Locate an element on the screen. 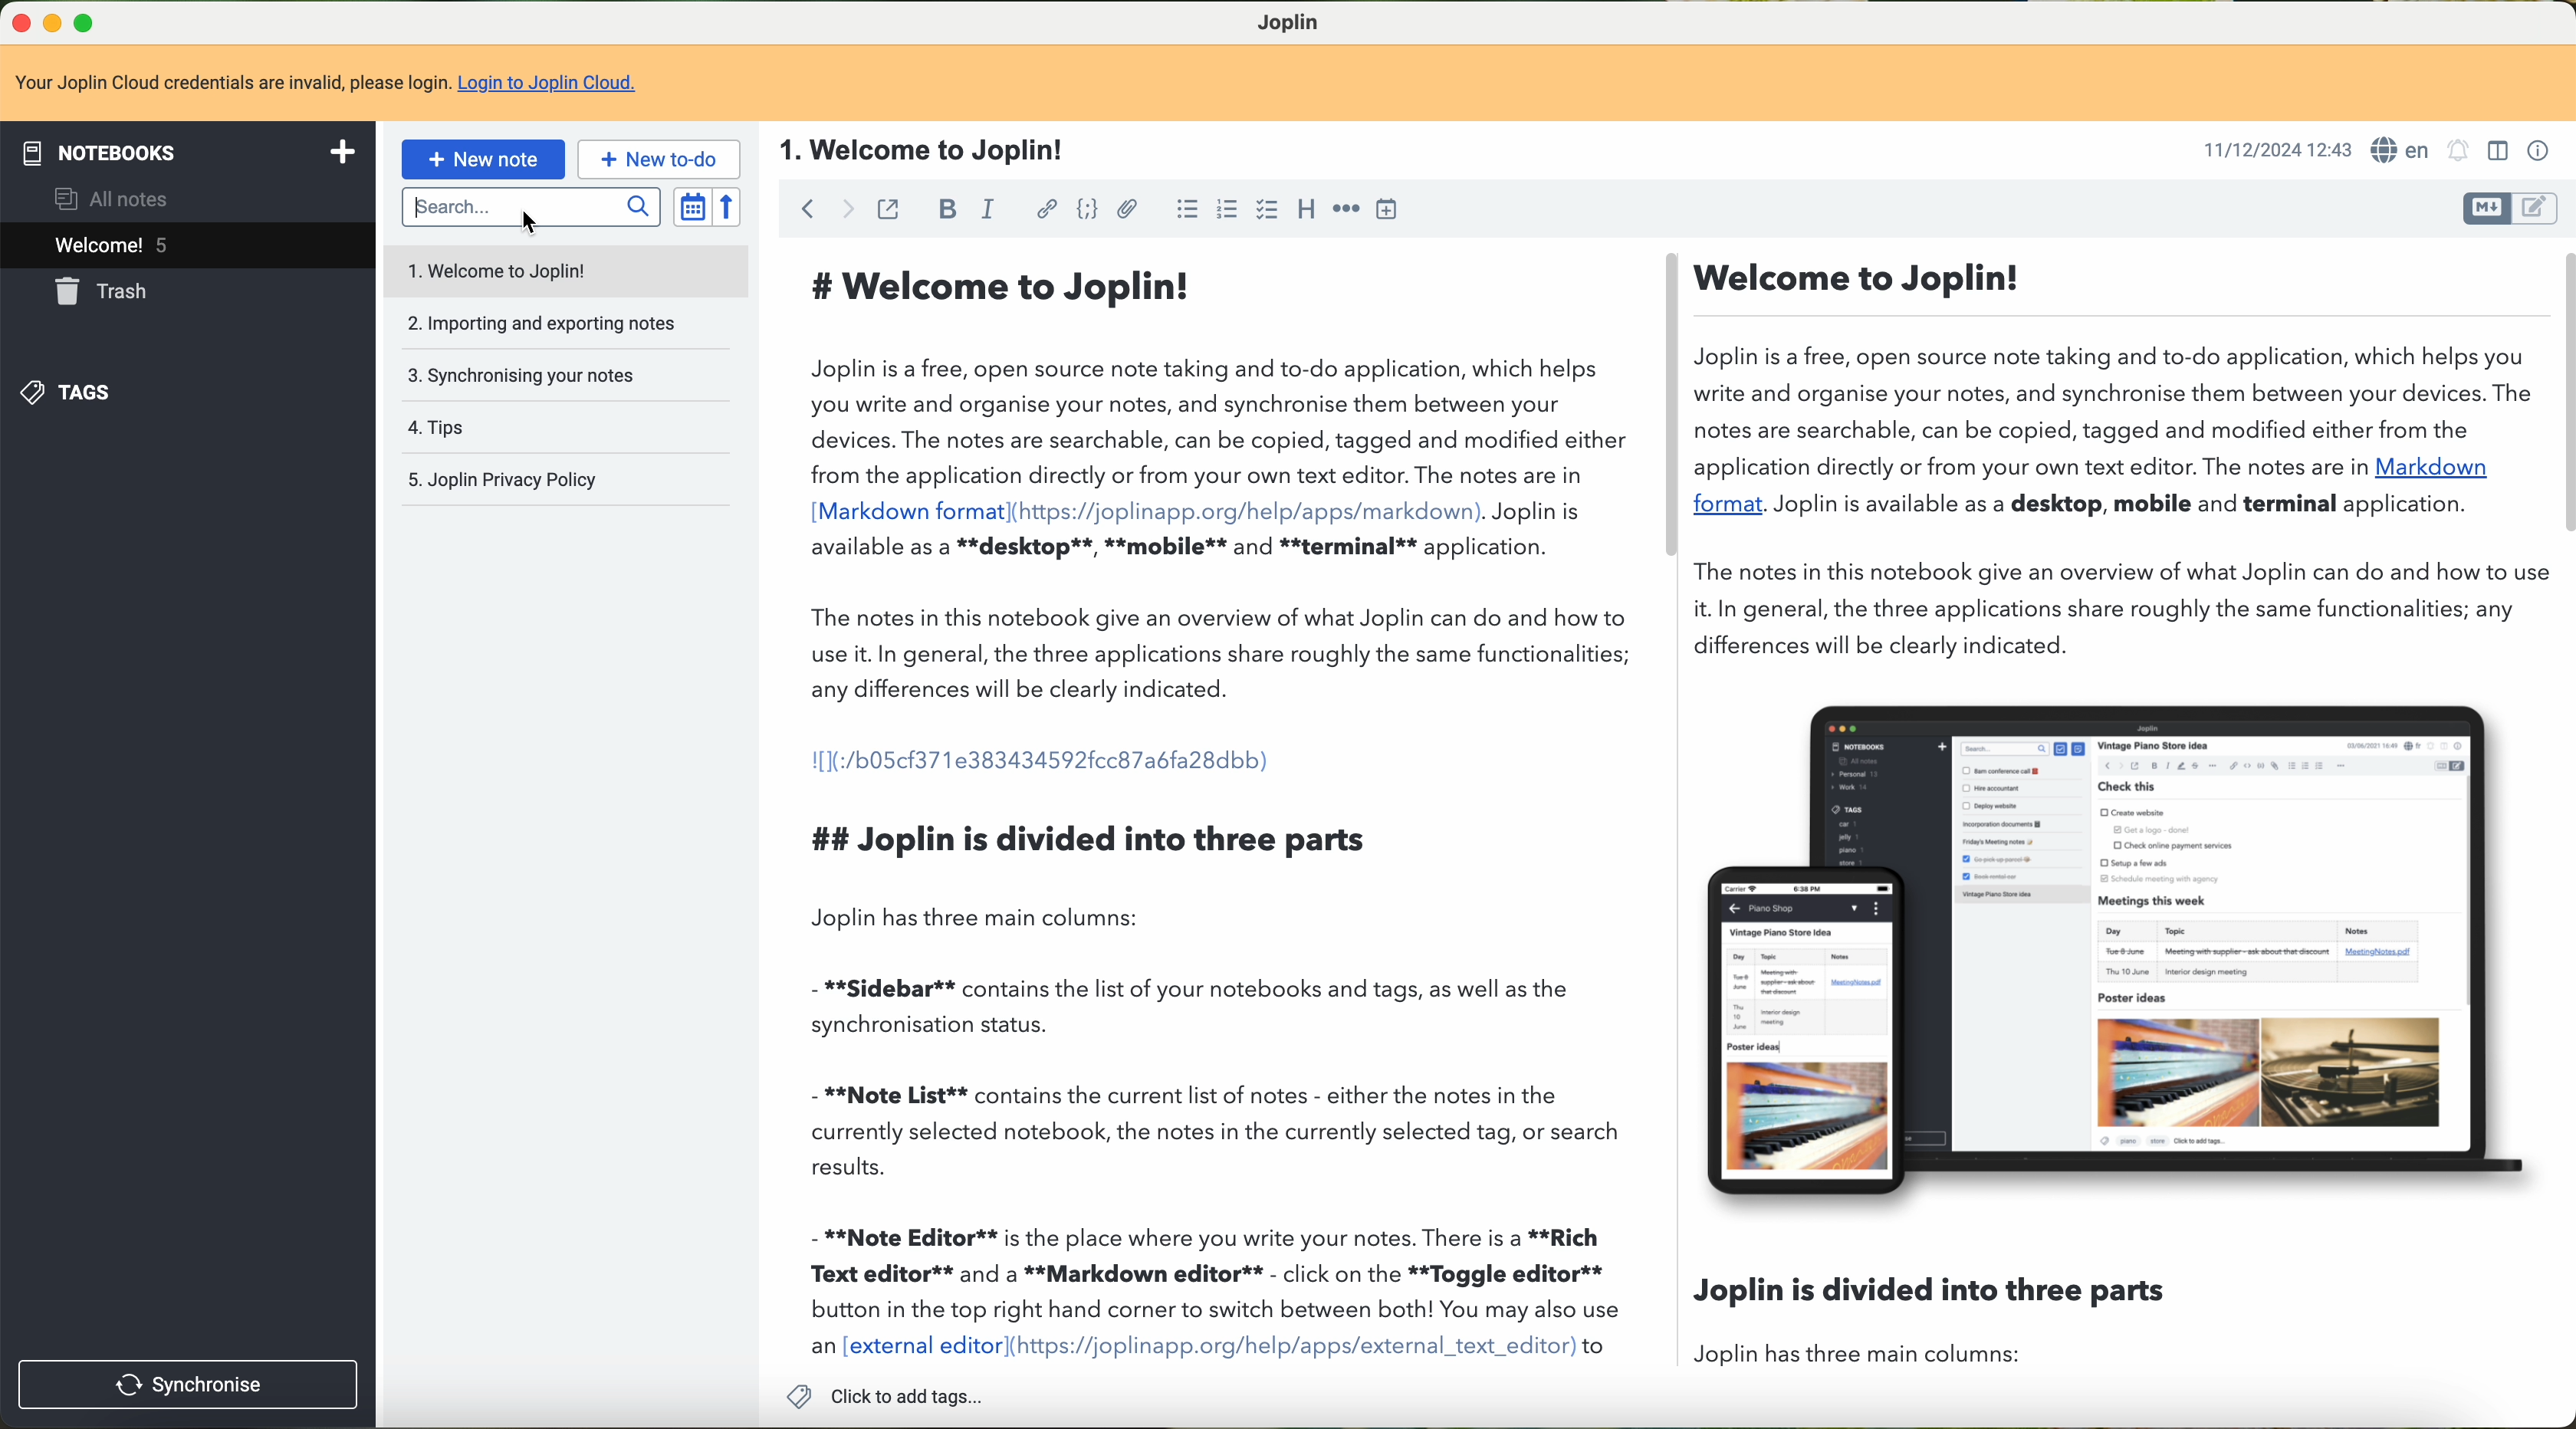  click to add tags is located at coordinates (892, 1394).